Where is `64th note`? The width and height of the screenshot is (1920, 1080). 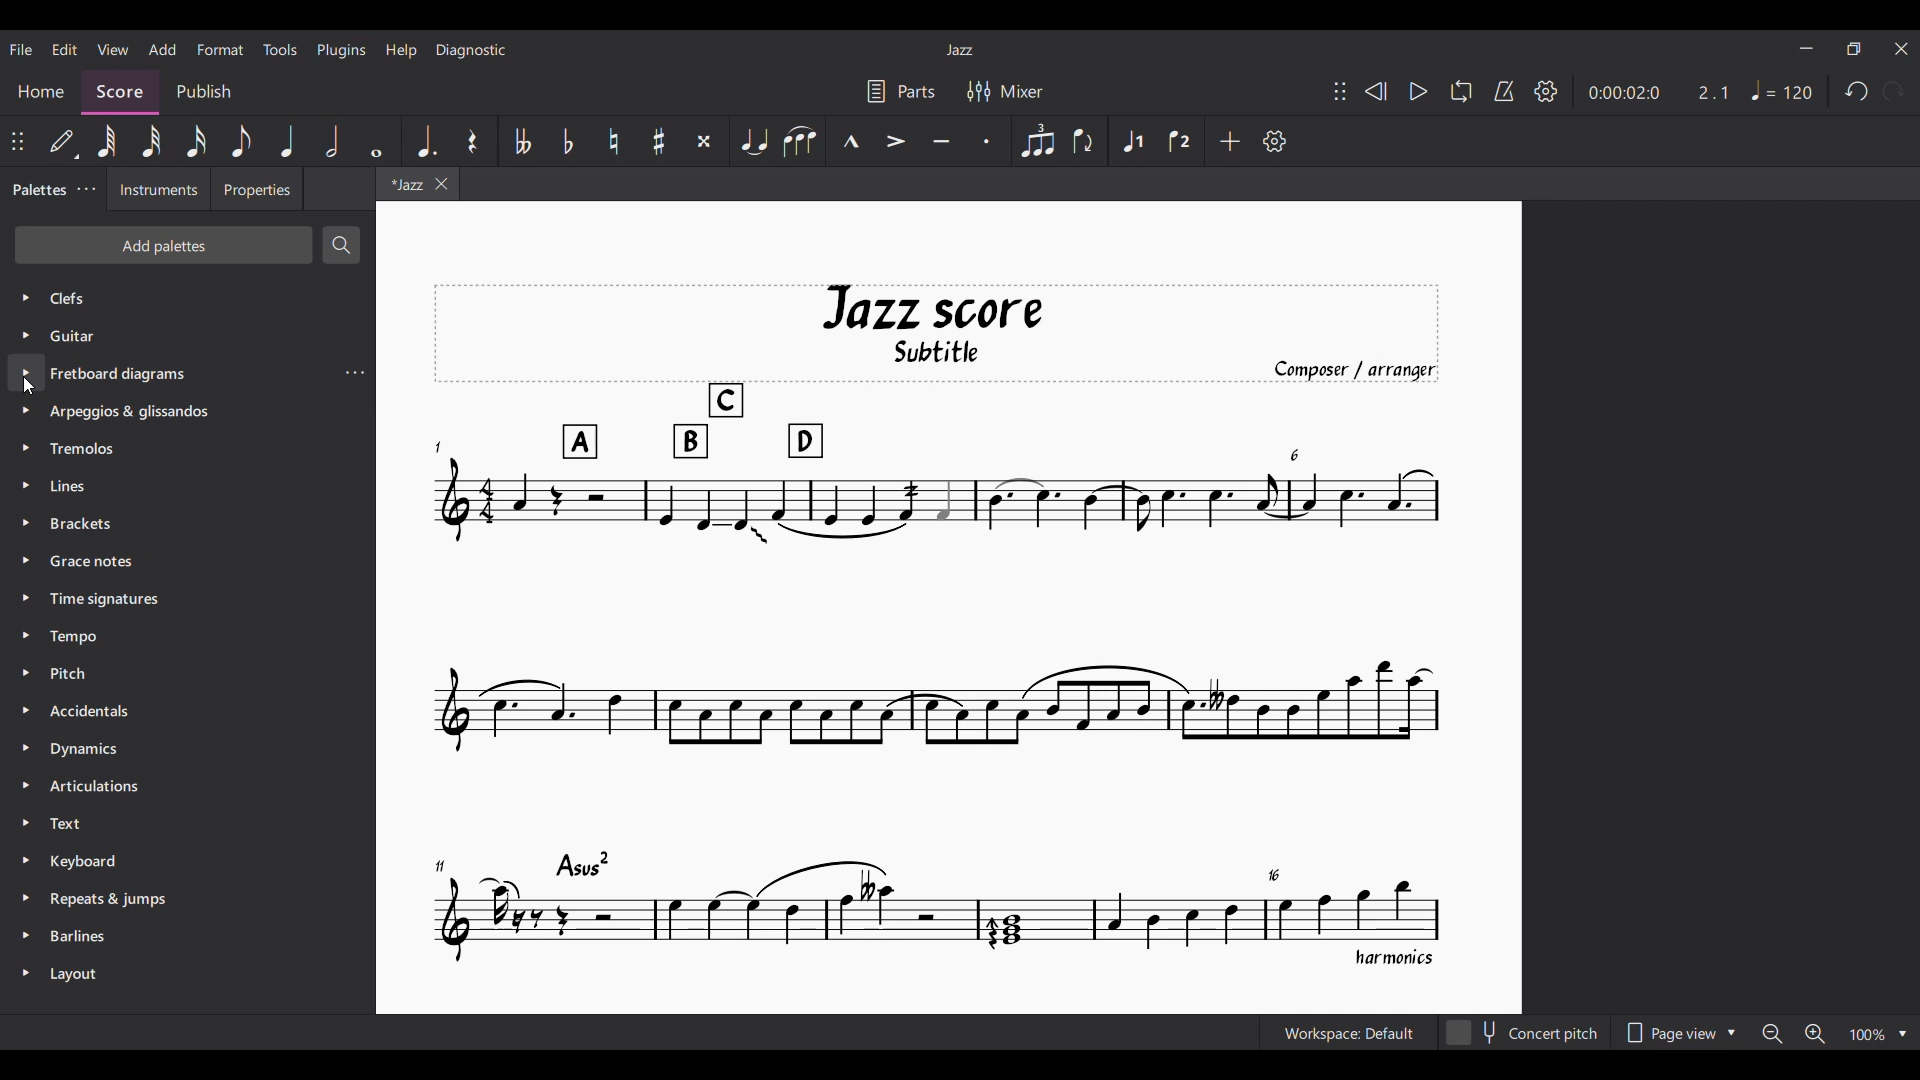
64th note is located at coordinates (106, 140).